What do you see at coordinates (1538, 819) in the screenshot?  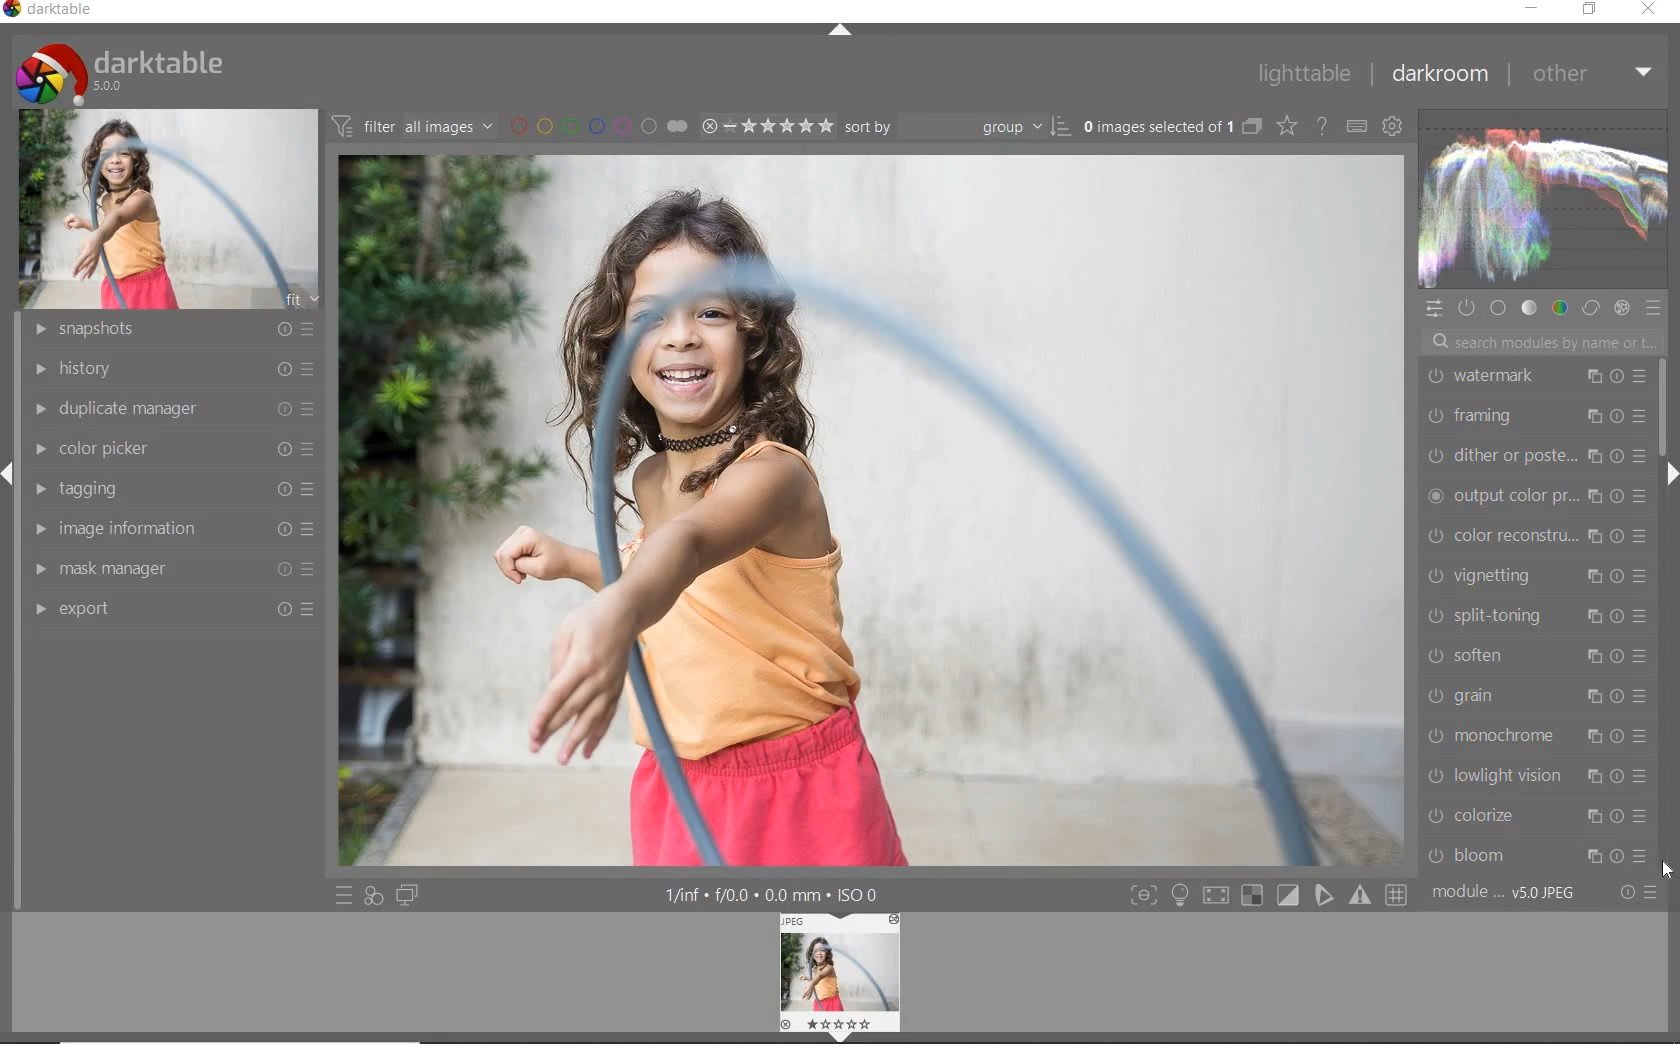 I see `colorize` at bounding box center [1538, 819].